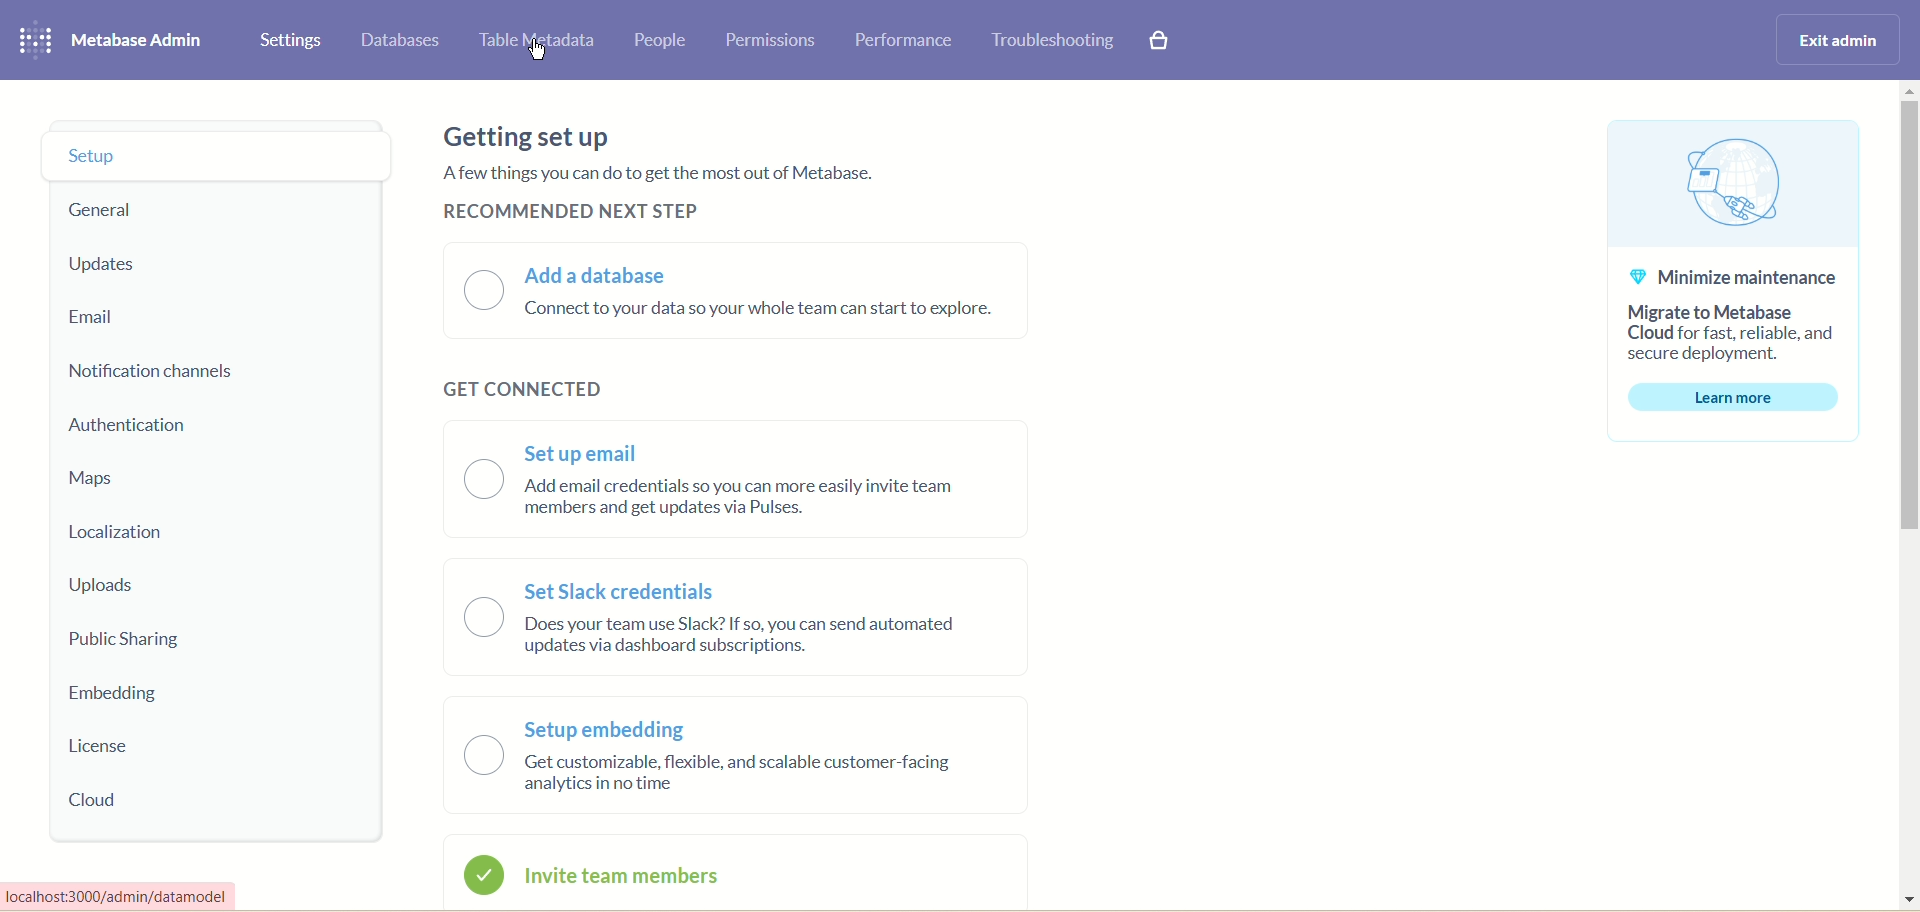  What do you see at coordinates (140, 40) in the screenshot?
I see `metabase admin` at bounding box center [140, 40].